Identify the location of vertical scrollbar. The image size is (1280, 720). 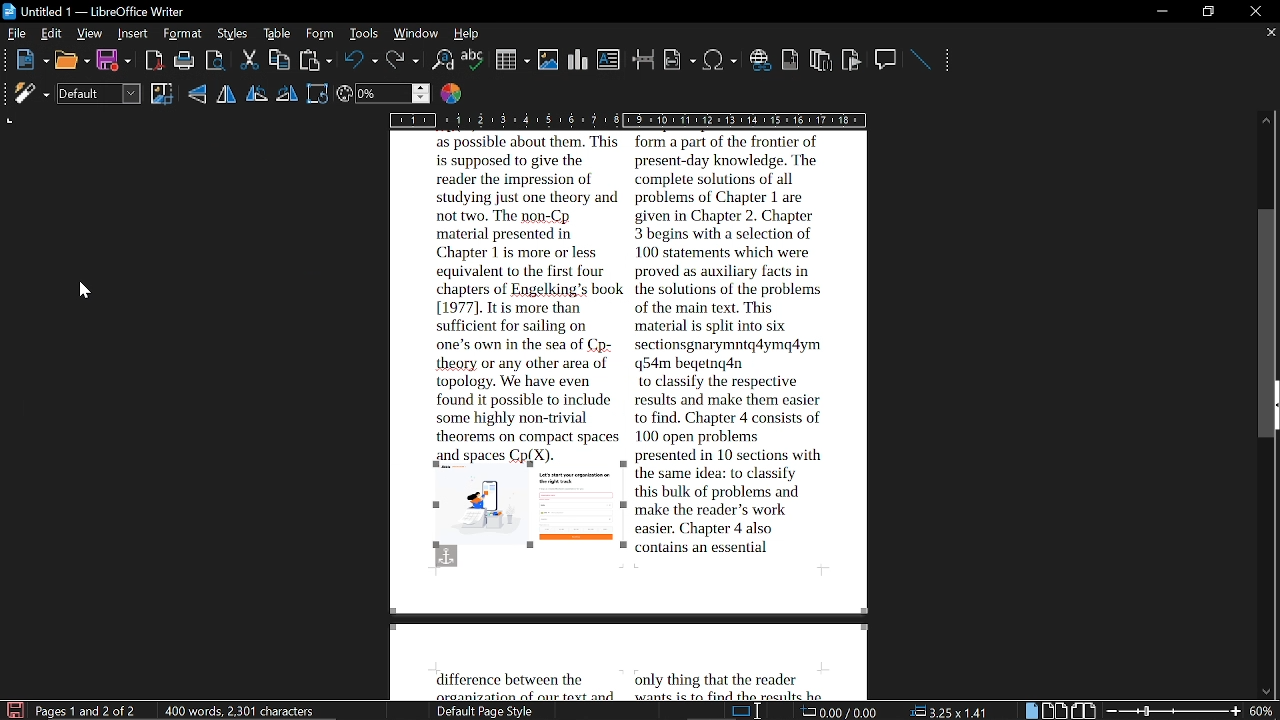
(1269, 327).